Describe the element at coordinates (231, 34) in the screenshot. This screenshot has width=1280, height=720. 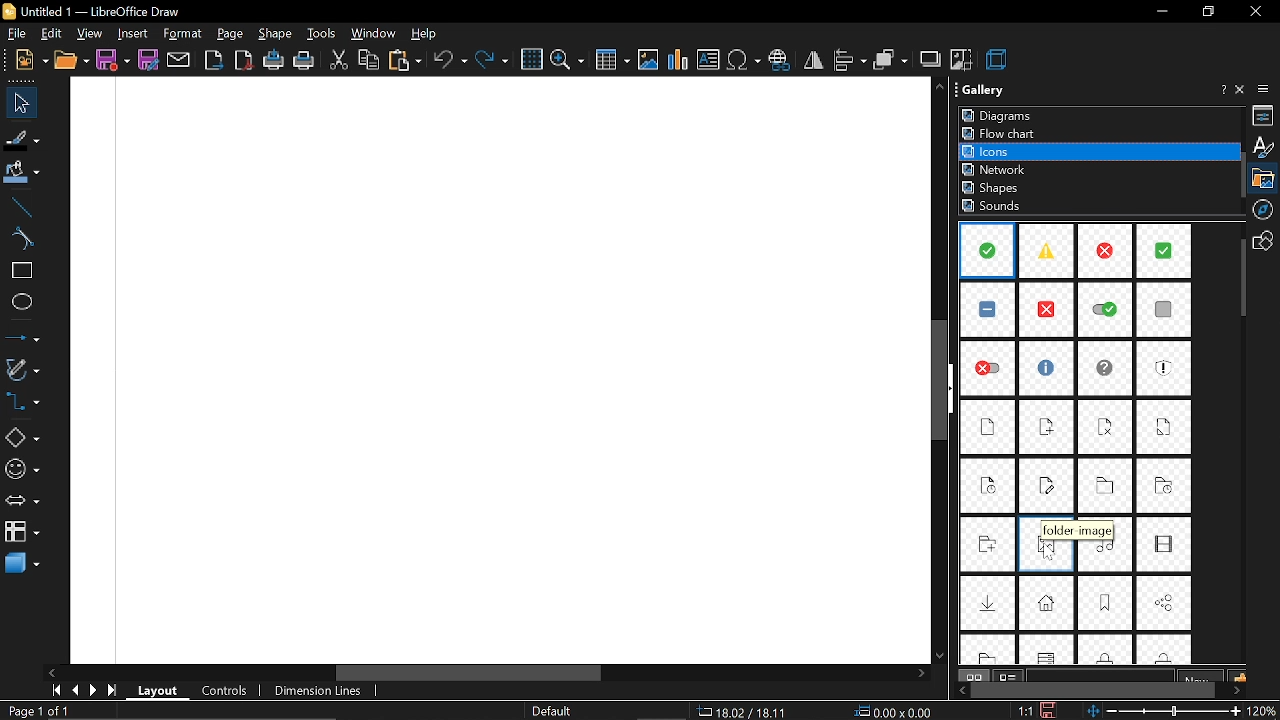
I see `page` at that location.